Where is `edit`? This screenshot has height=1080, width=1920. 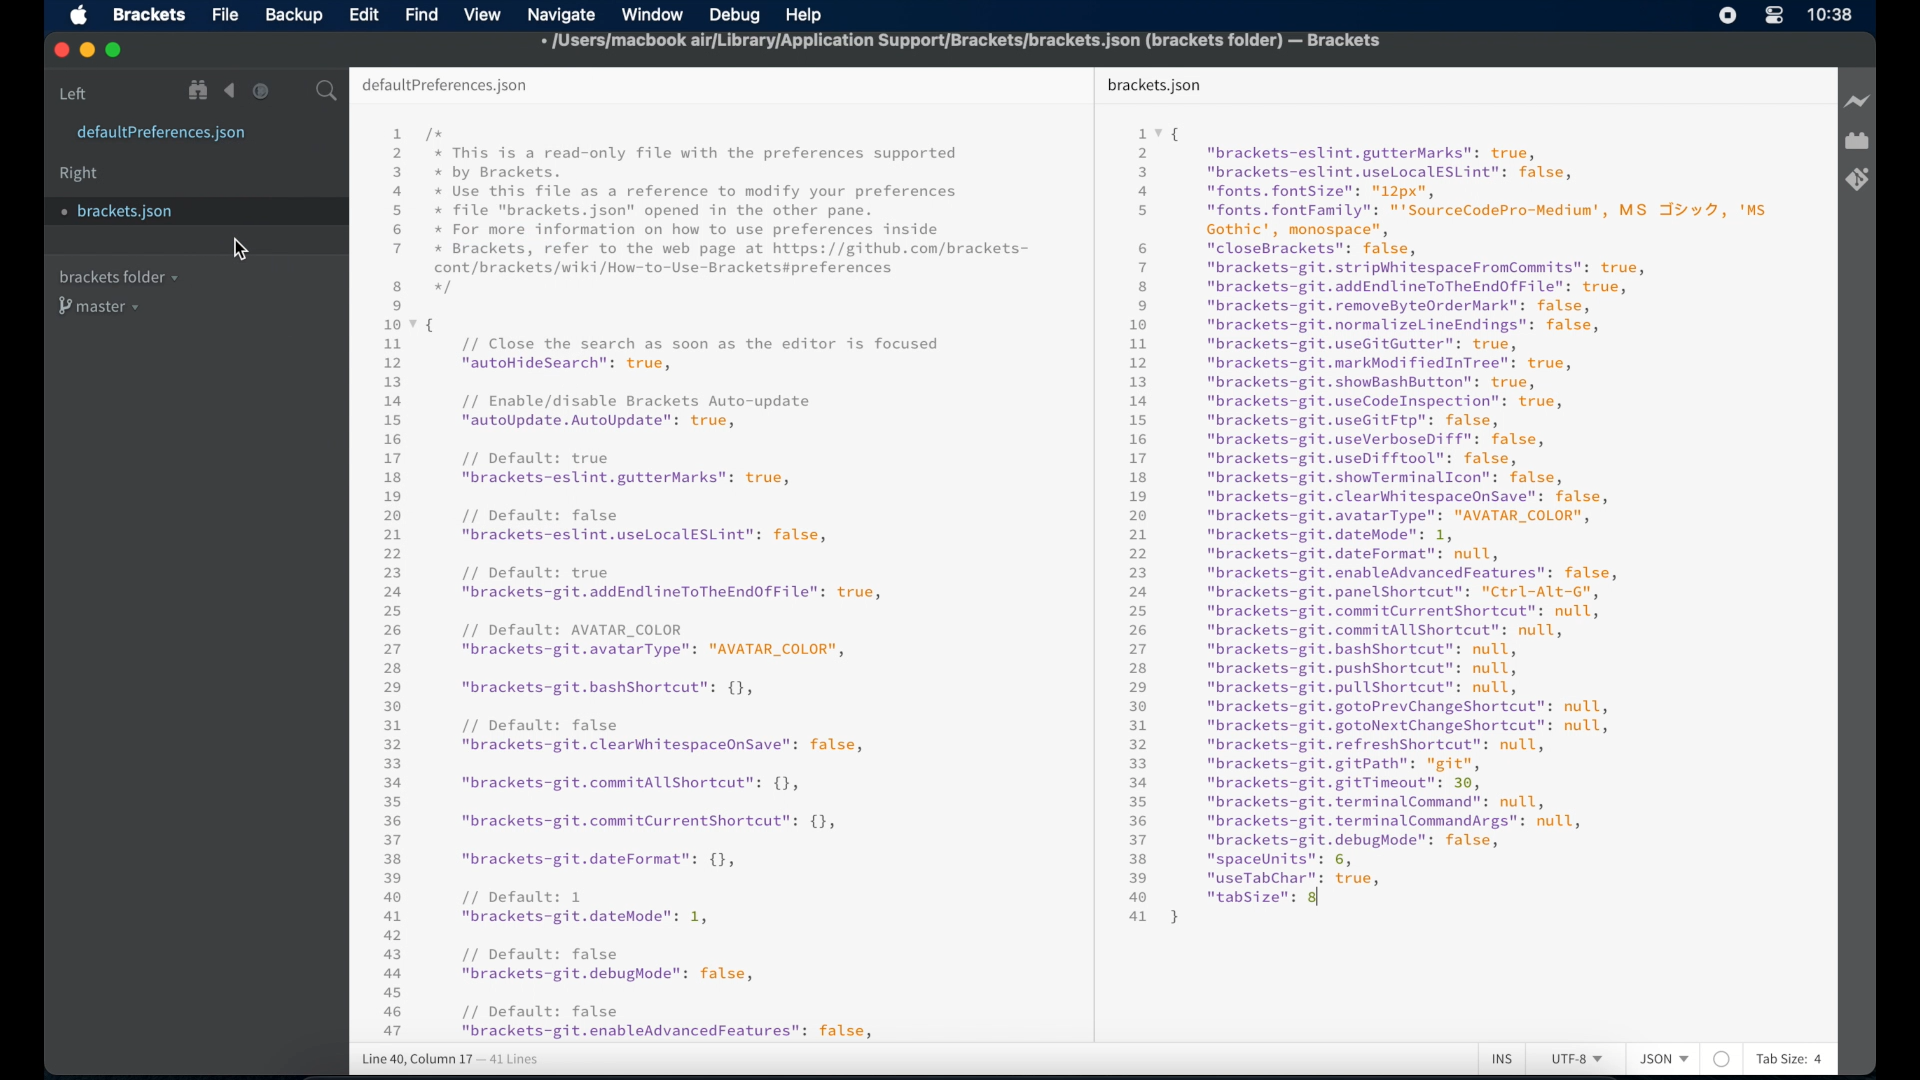
edit is located at coordinates (363, 14).